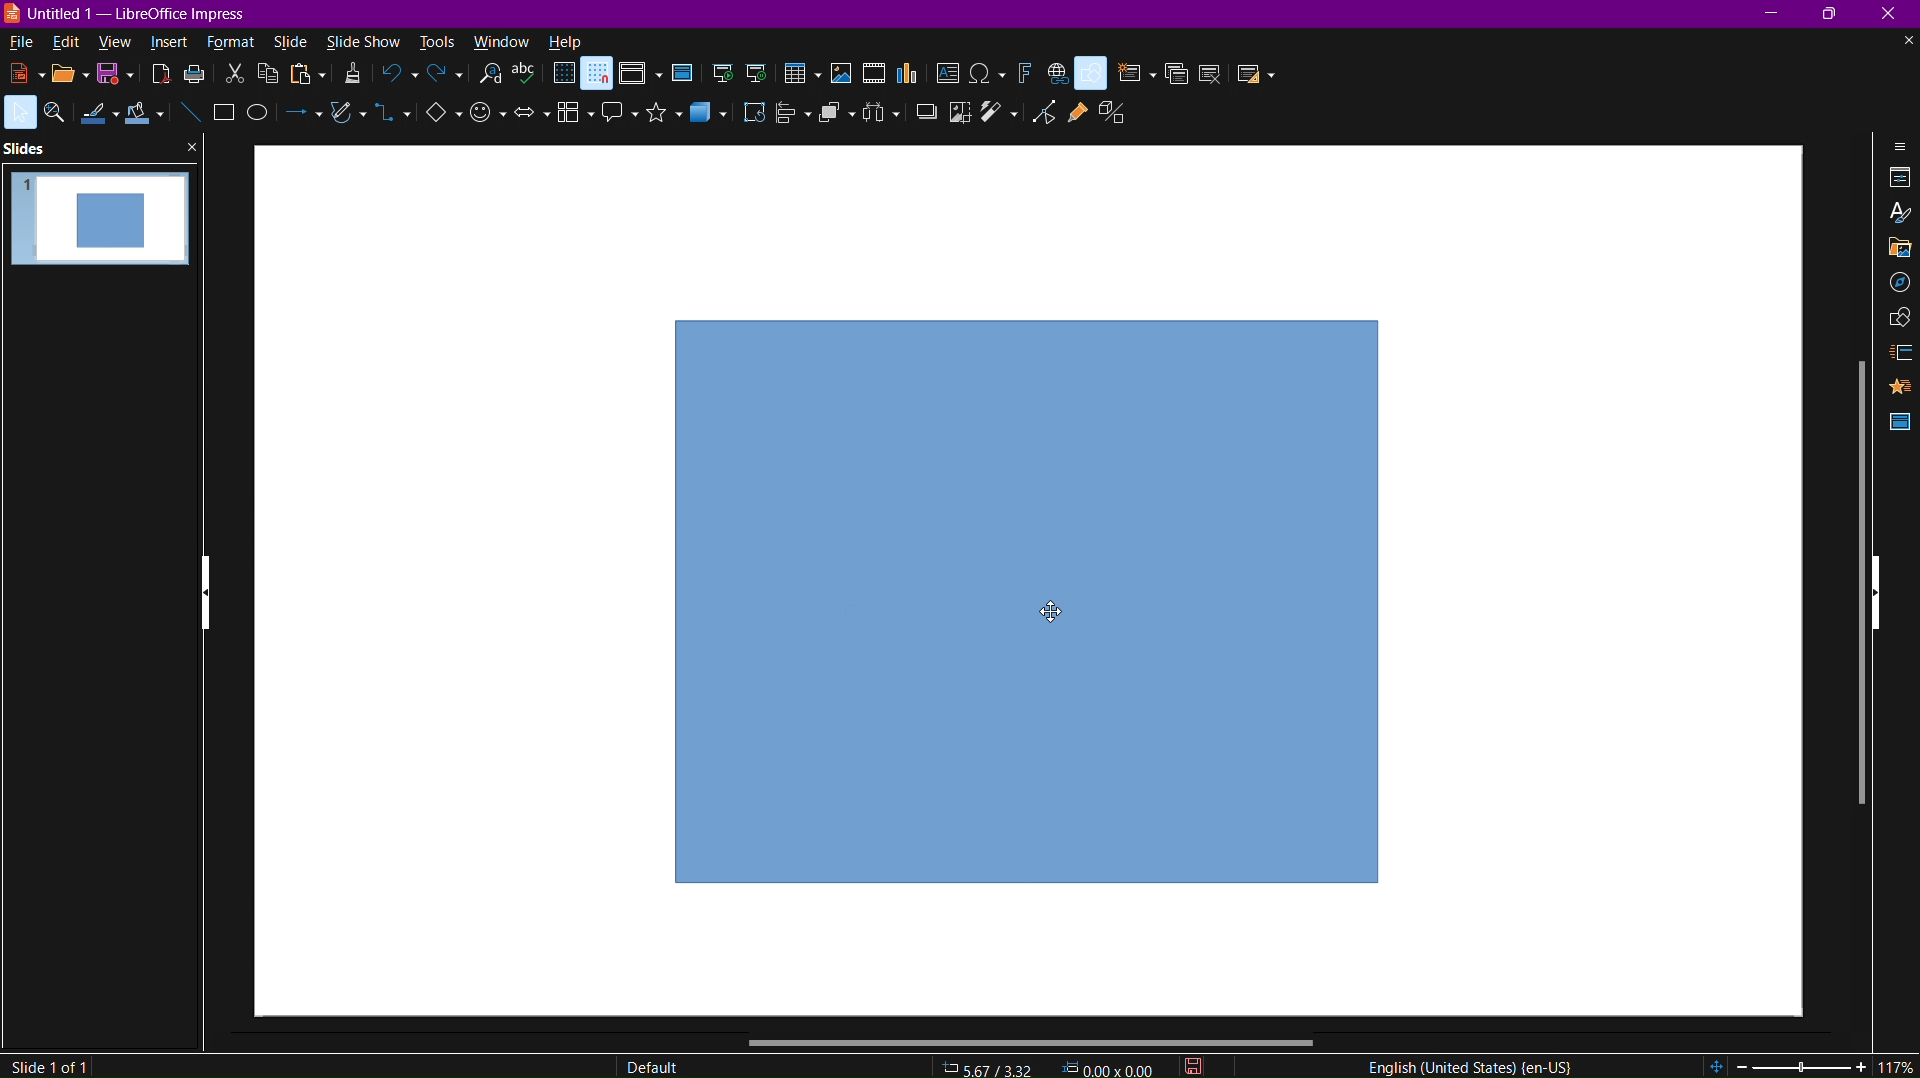 The width and height of the screenshot is (1920, 1078). Describe the element at coordinates (1175, 74) in the screenshot. I see `Duplicate Slide` at that location.